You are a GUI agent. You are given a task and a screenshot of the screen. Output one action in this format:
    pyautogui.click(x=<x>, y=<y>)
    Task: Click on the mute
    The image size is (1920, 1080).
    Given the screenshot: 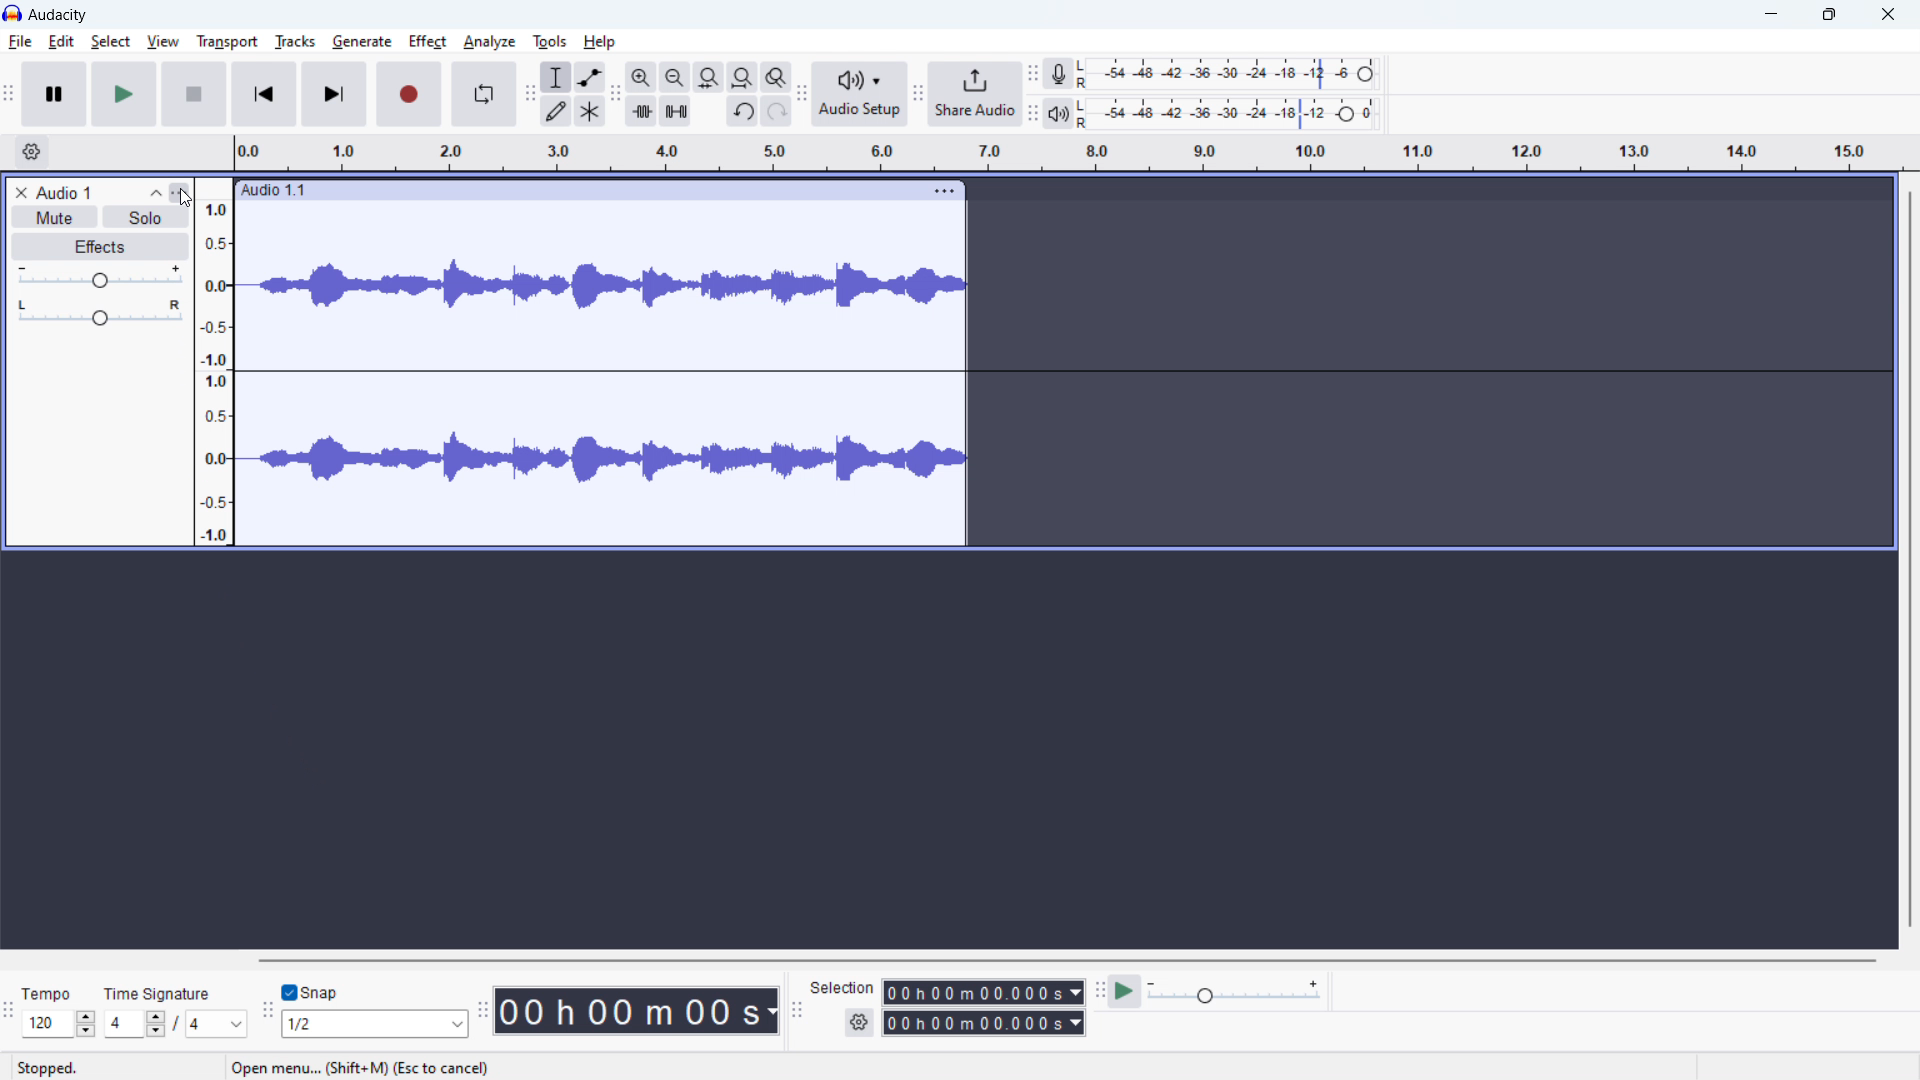 What is the action you would take?
    pyautogui.click(x=53, y=218)
    